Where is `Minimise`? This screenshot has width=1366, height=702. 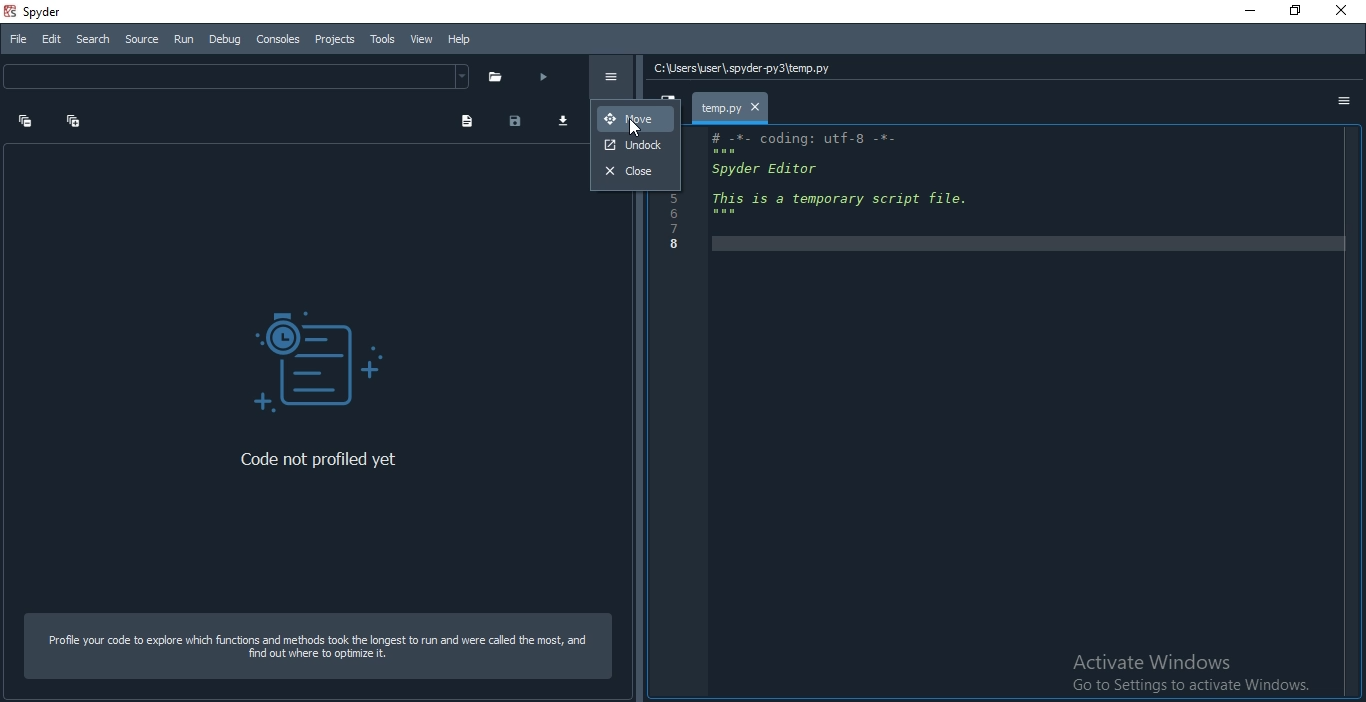
Minimise is located at coordinates (1240, 11).